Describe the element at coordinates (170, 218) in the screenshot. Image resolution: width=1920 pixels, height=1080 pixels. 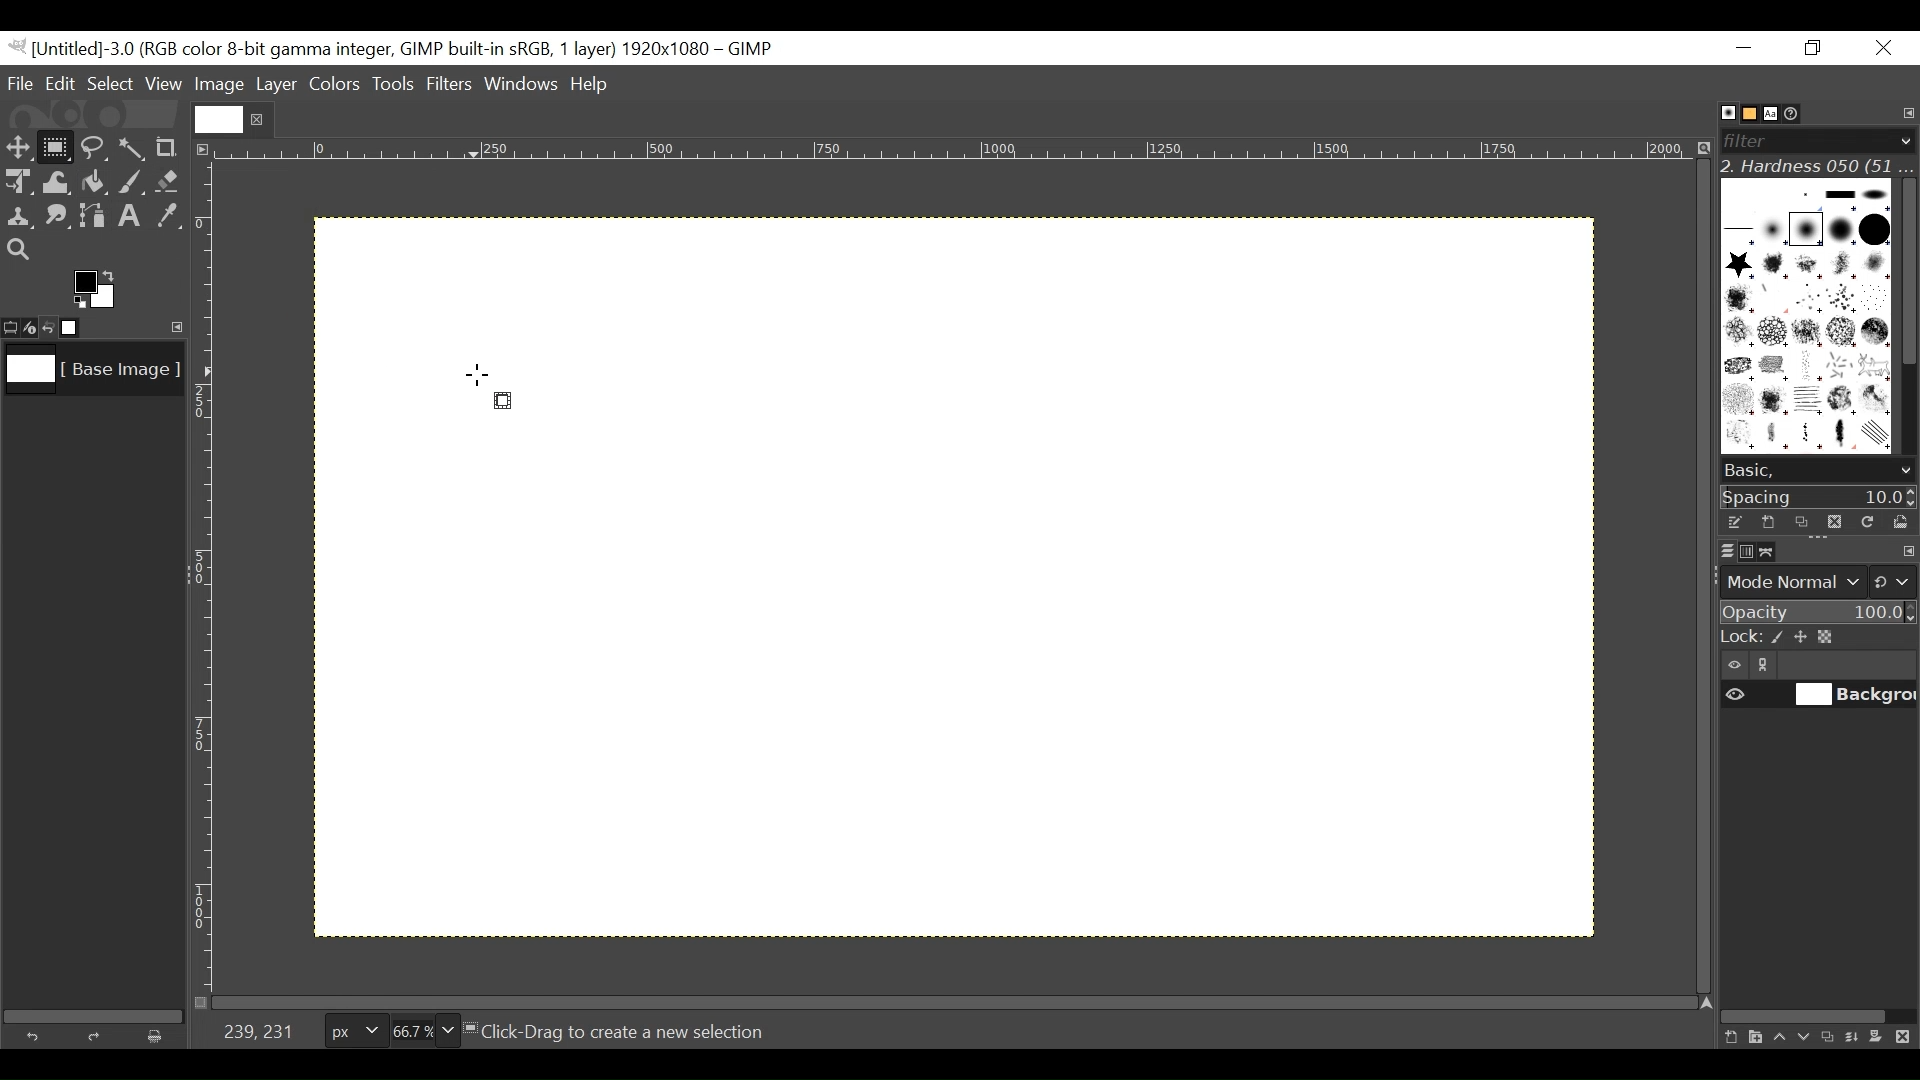
I see `Color picker tool` at that location.